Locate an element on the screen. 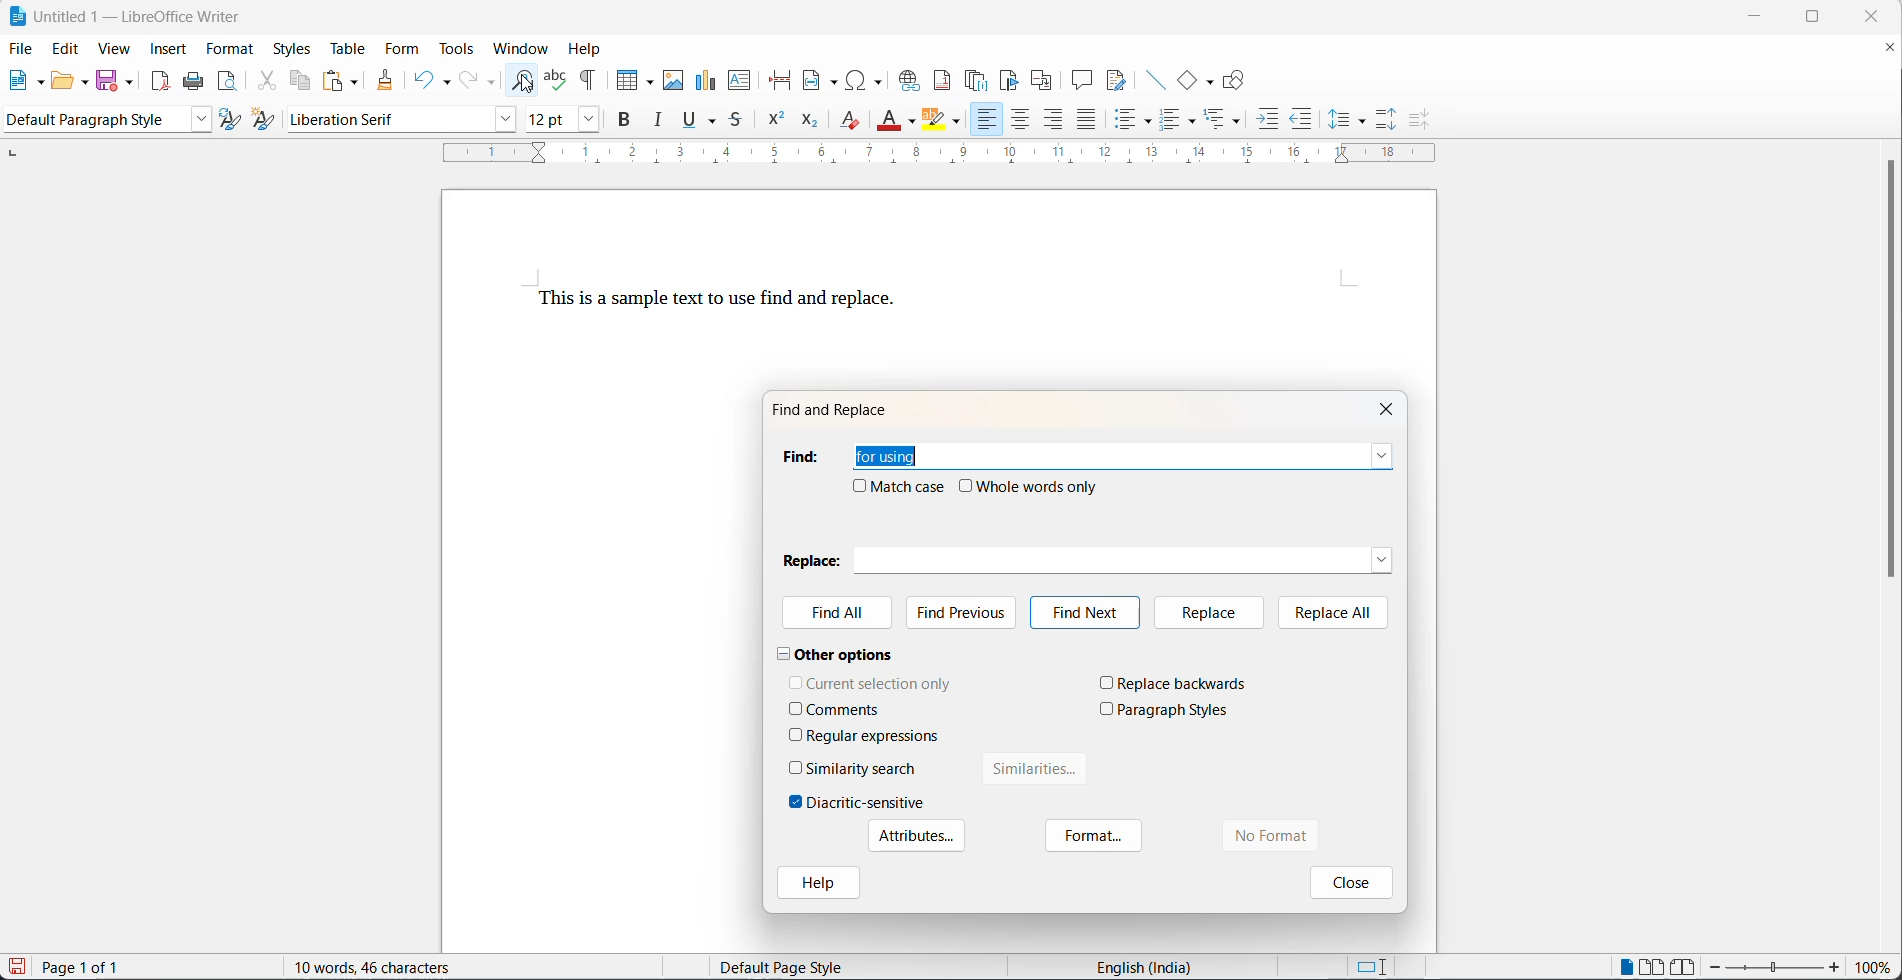  save is located at coordinates (108, 79).